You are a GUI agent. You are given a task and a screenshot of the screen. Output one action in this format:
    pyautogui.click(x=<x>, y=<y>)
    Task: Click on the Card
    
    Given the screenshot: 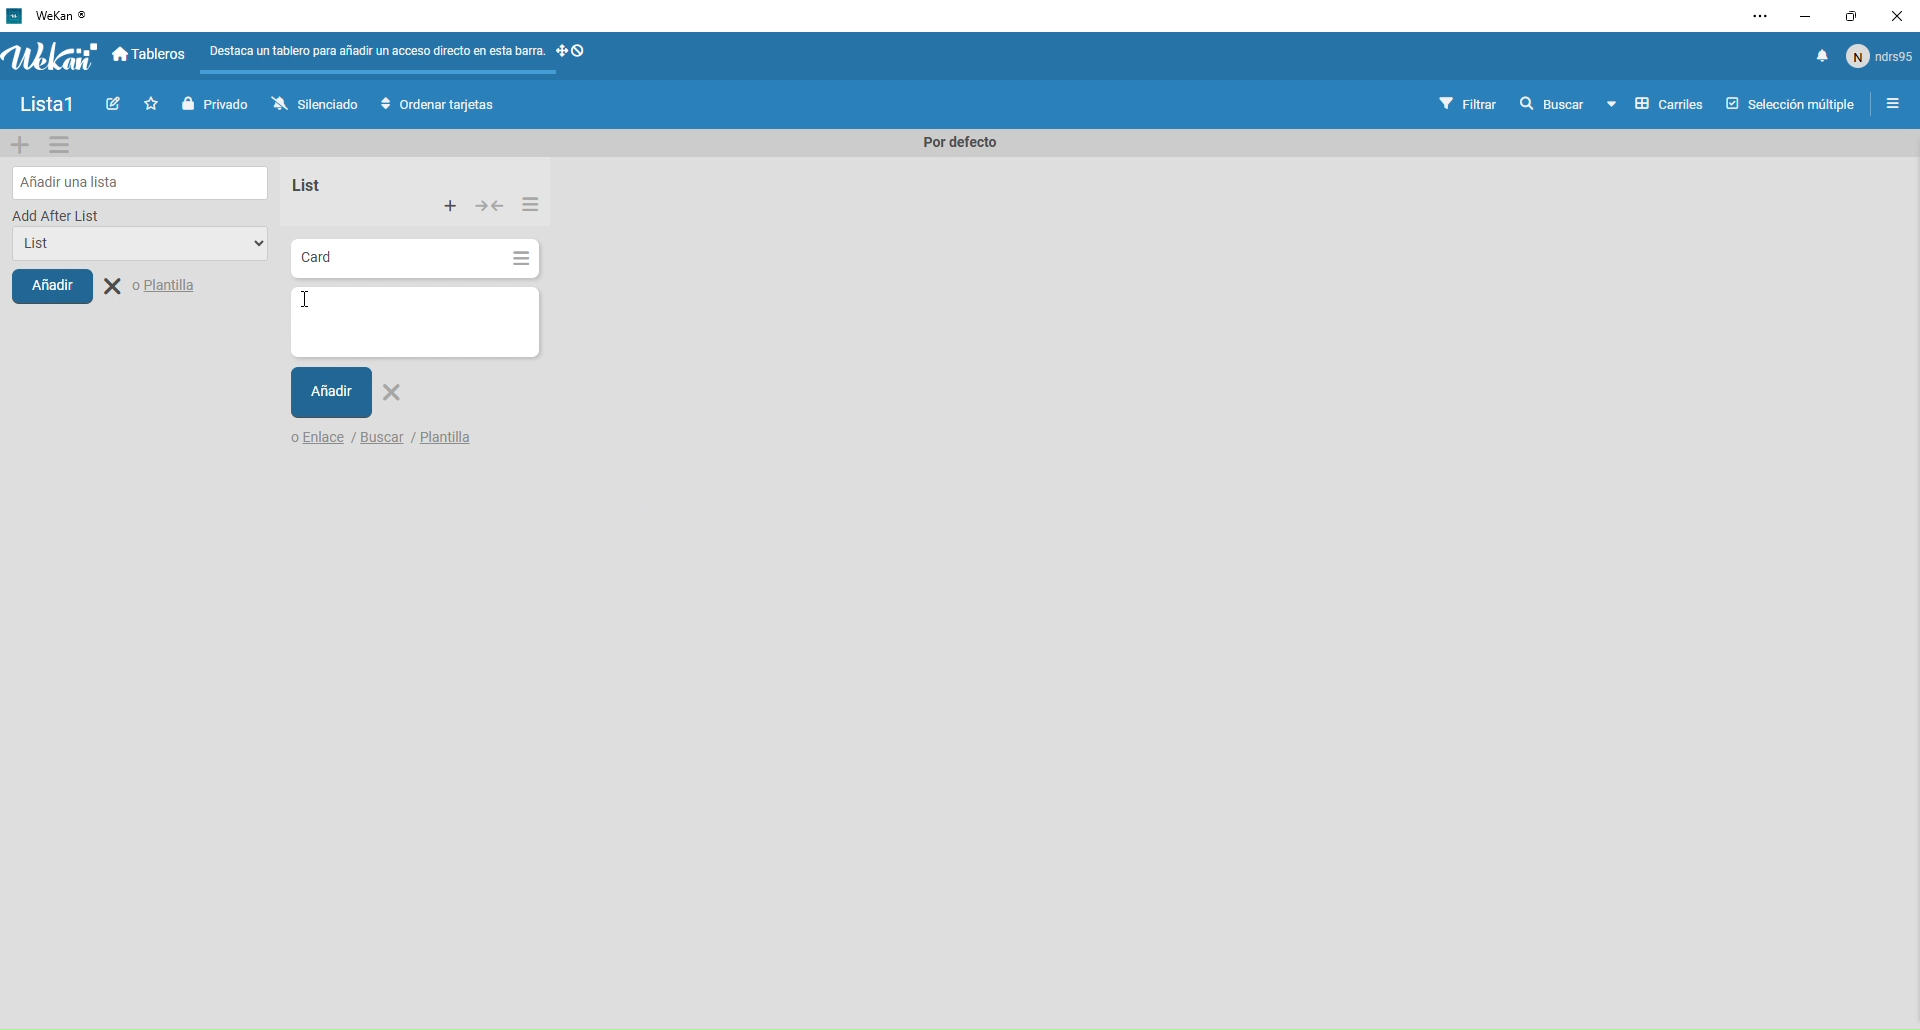 What is the action you would take?
    pyautogui.click(x=390, y=260)
    